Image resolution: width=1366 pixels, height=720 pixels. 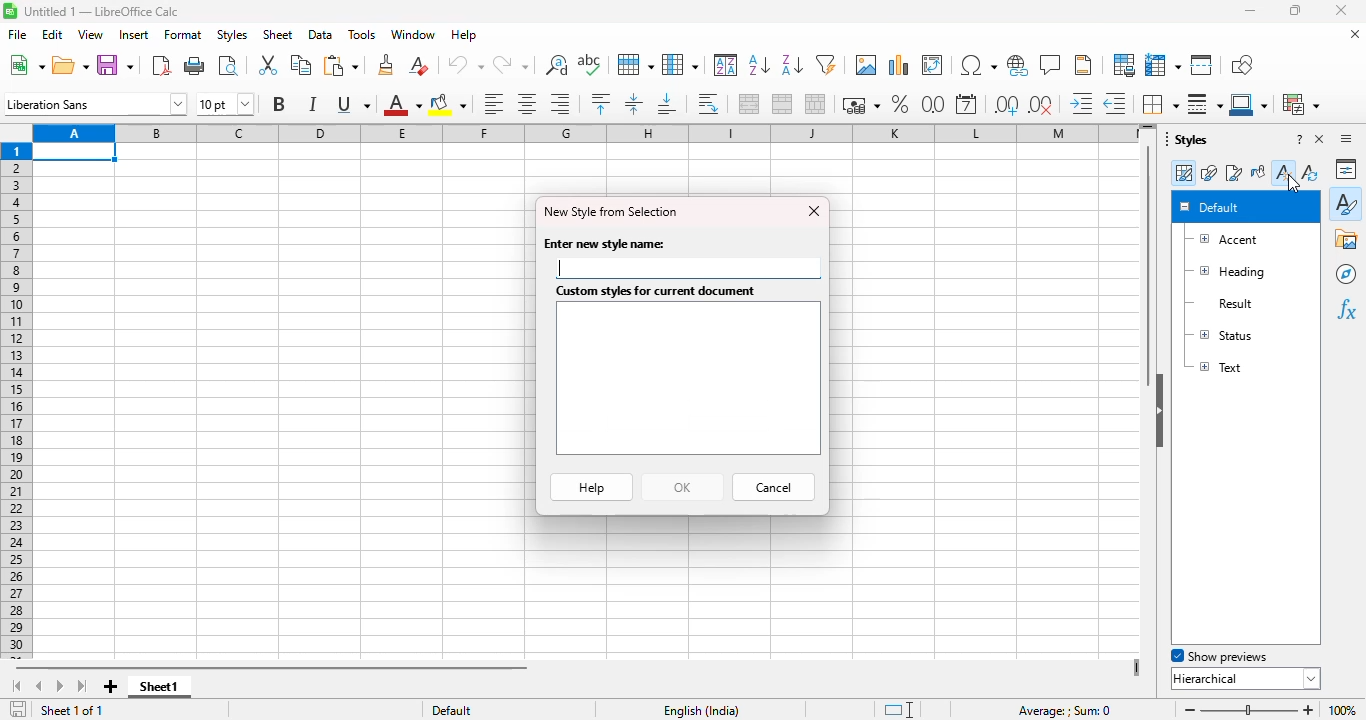 I want to click on export directly as PDF, so click(x=162, y=65).